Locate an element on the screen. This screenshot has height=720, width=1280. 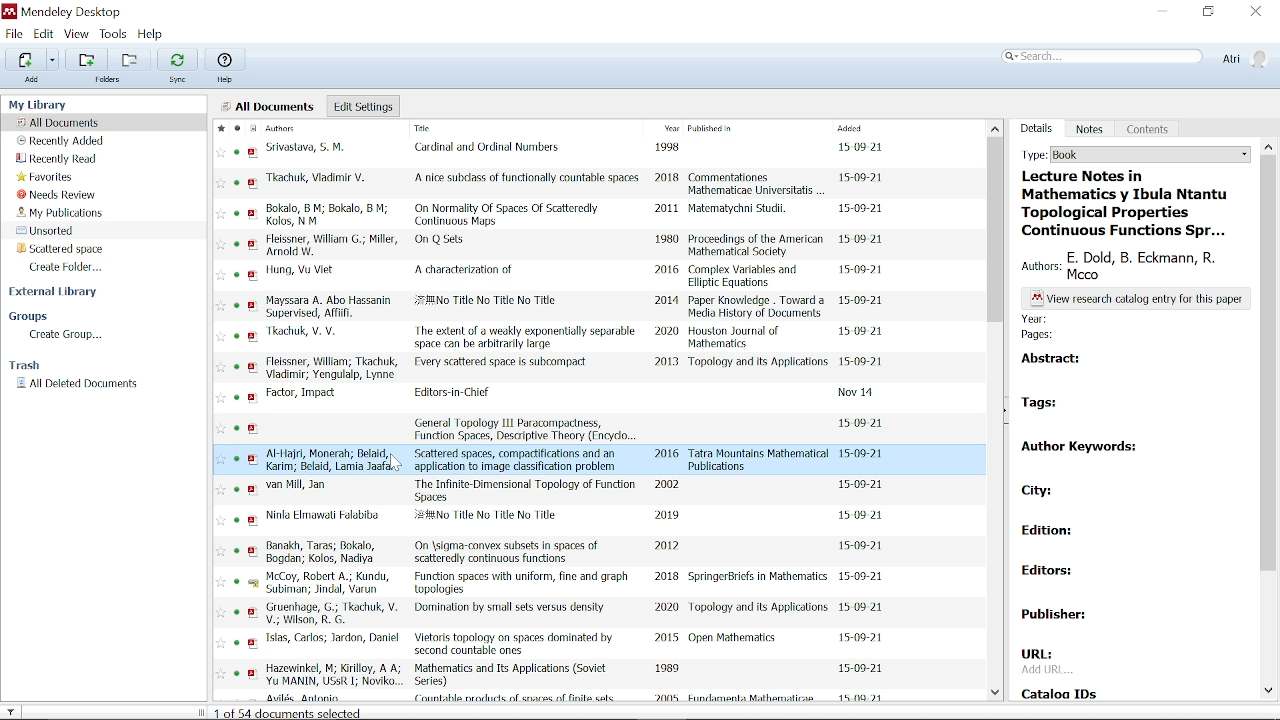
Remove from current folder is located at coordinates (128, 59).